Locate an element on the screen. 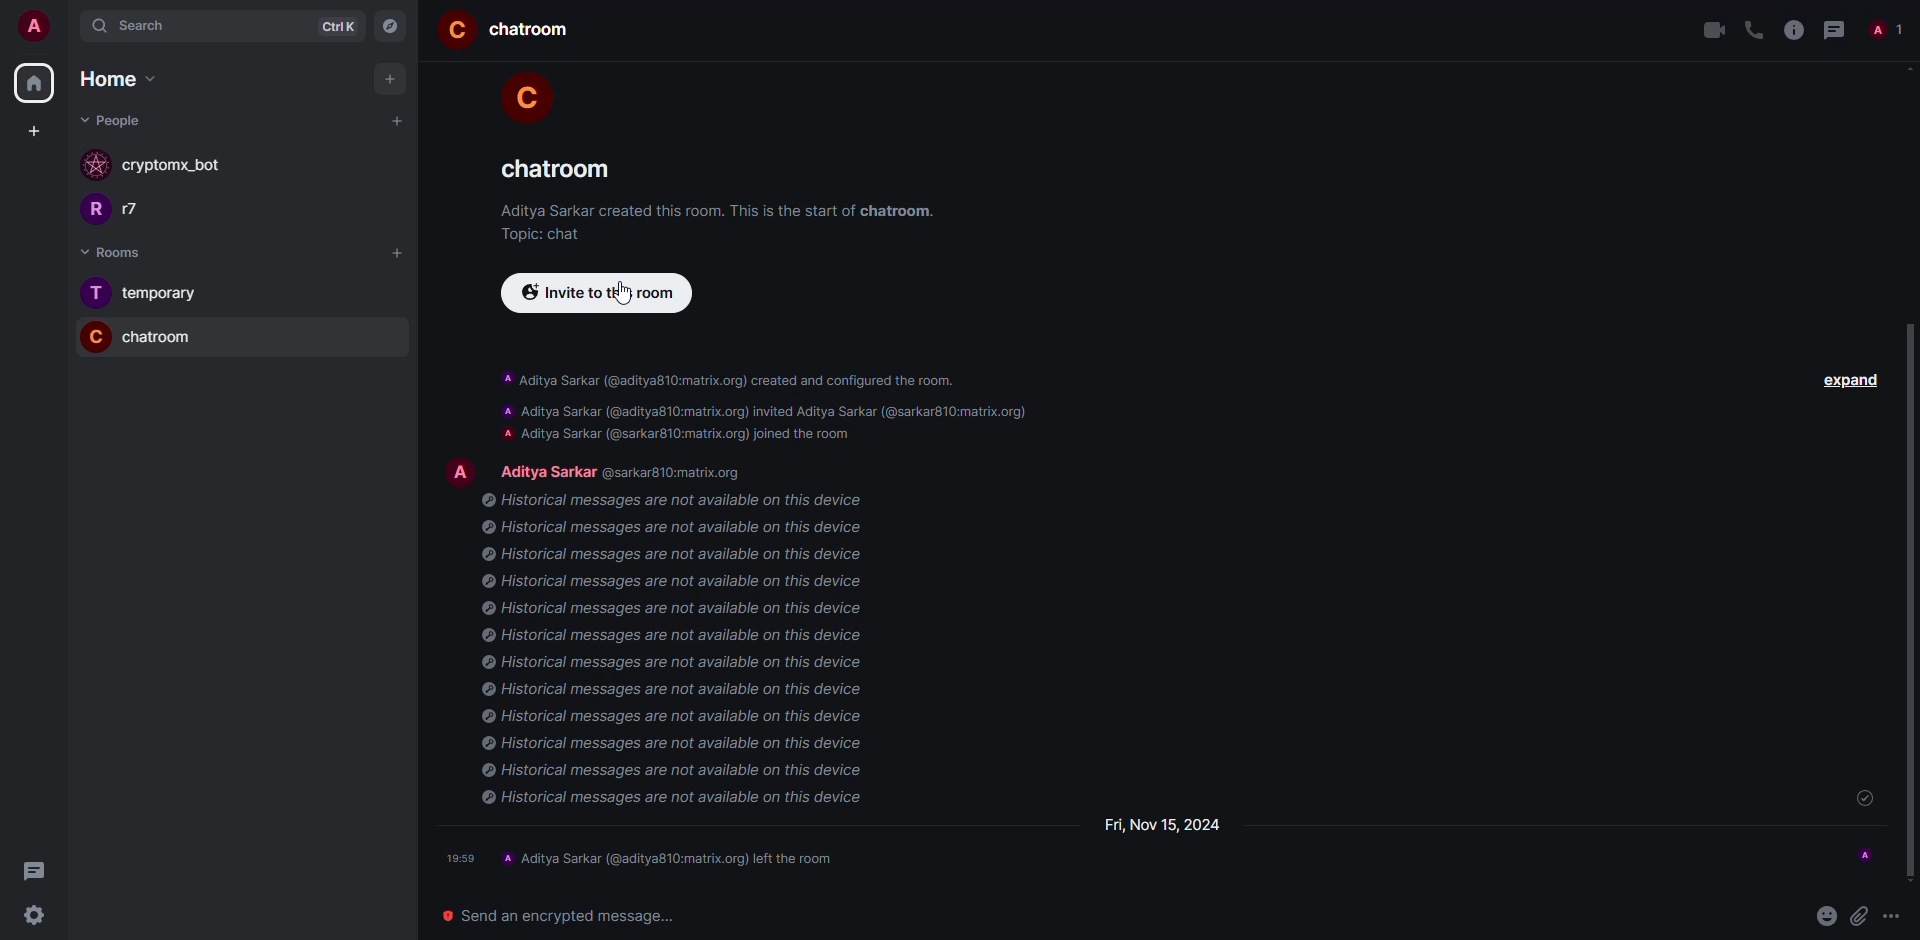 This screenshot has width=1920, height=940. left the room is located at coordinates (672, 857).